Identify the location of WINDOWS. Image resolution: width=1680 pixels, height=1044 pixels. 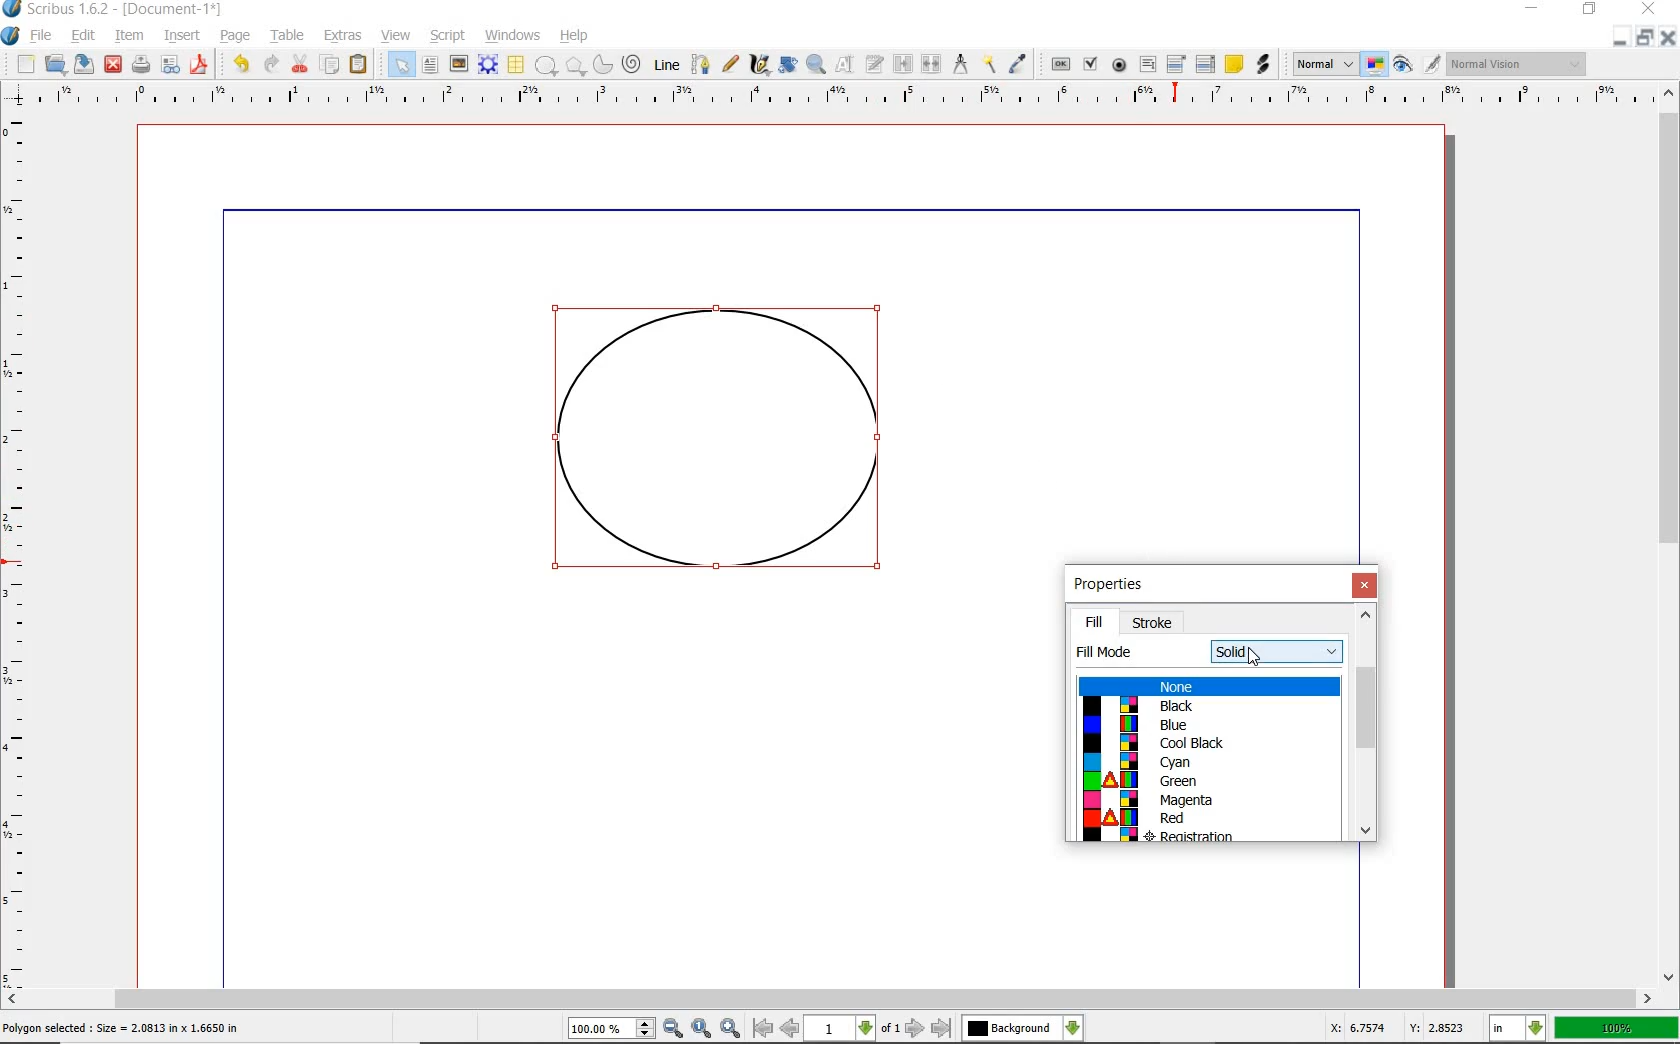
(513, 36).